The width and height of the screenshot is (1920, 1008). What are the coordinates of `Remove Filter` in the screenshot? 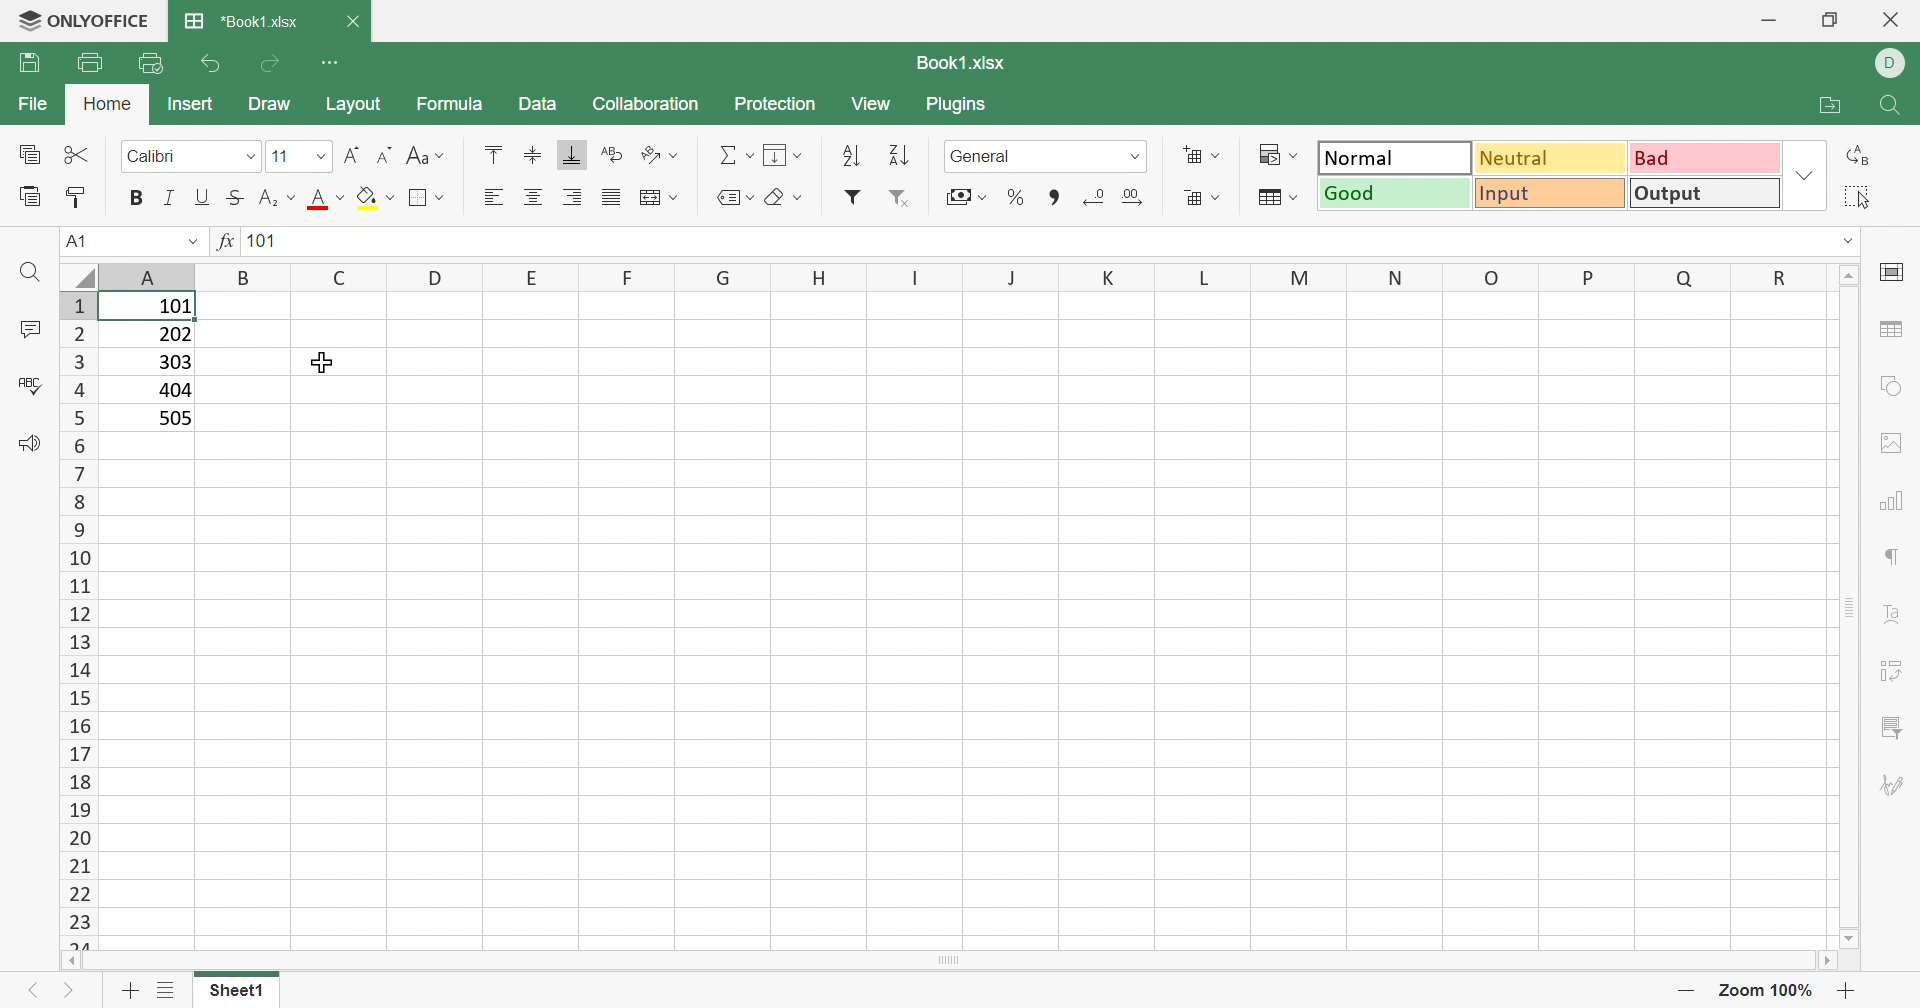 It's located at (899, 199).